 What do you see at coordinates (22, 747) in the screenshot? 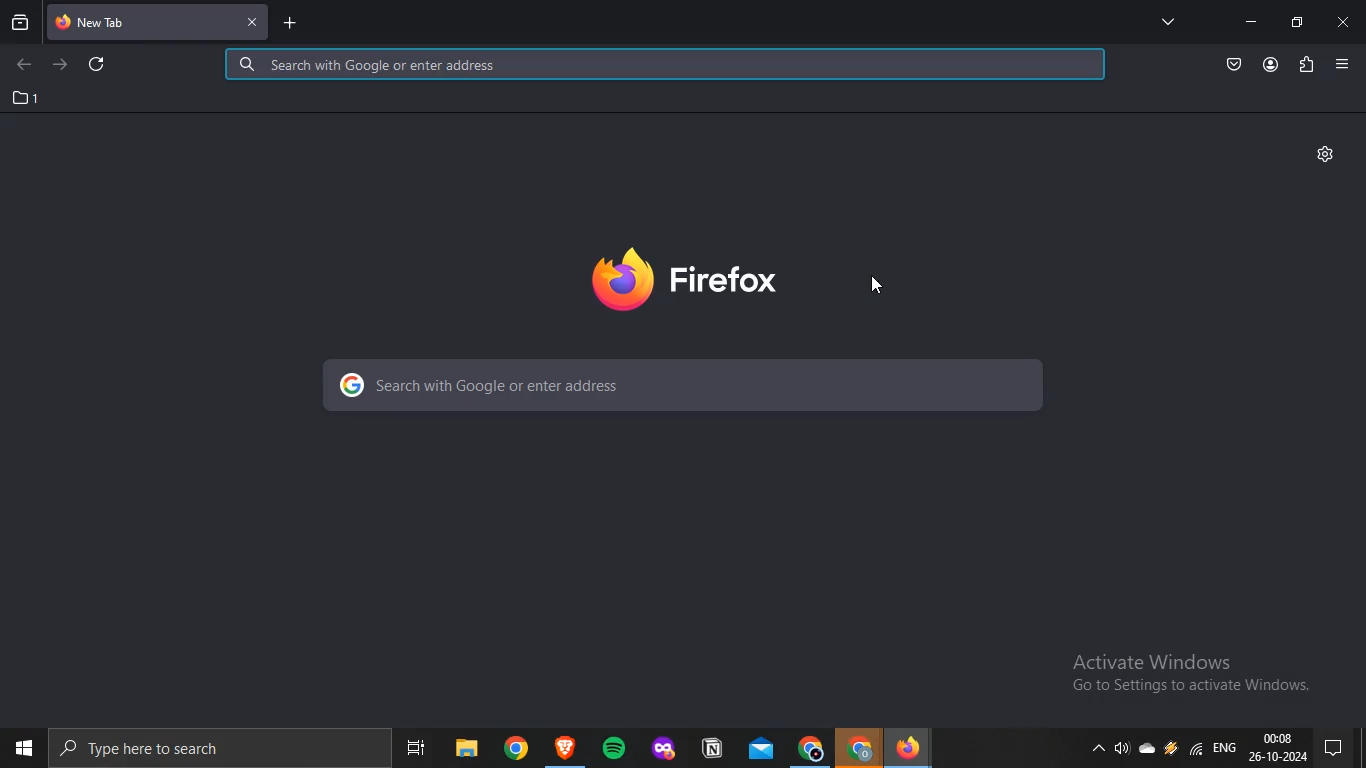
I see `windows` at bounding box center [22, 747].